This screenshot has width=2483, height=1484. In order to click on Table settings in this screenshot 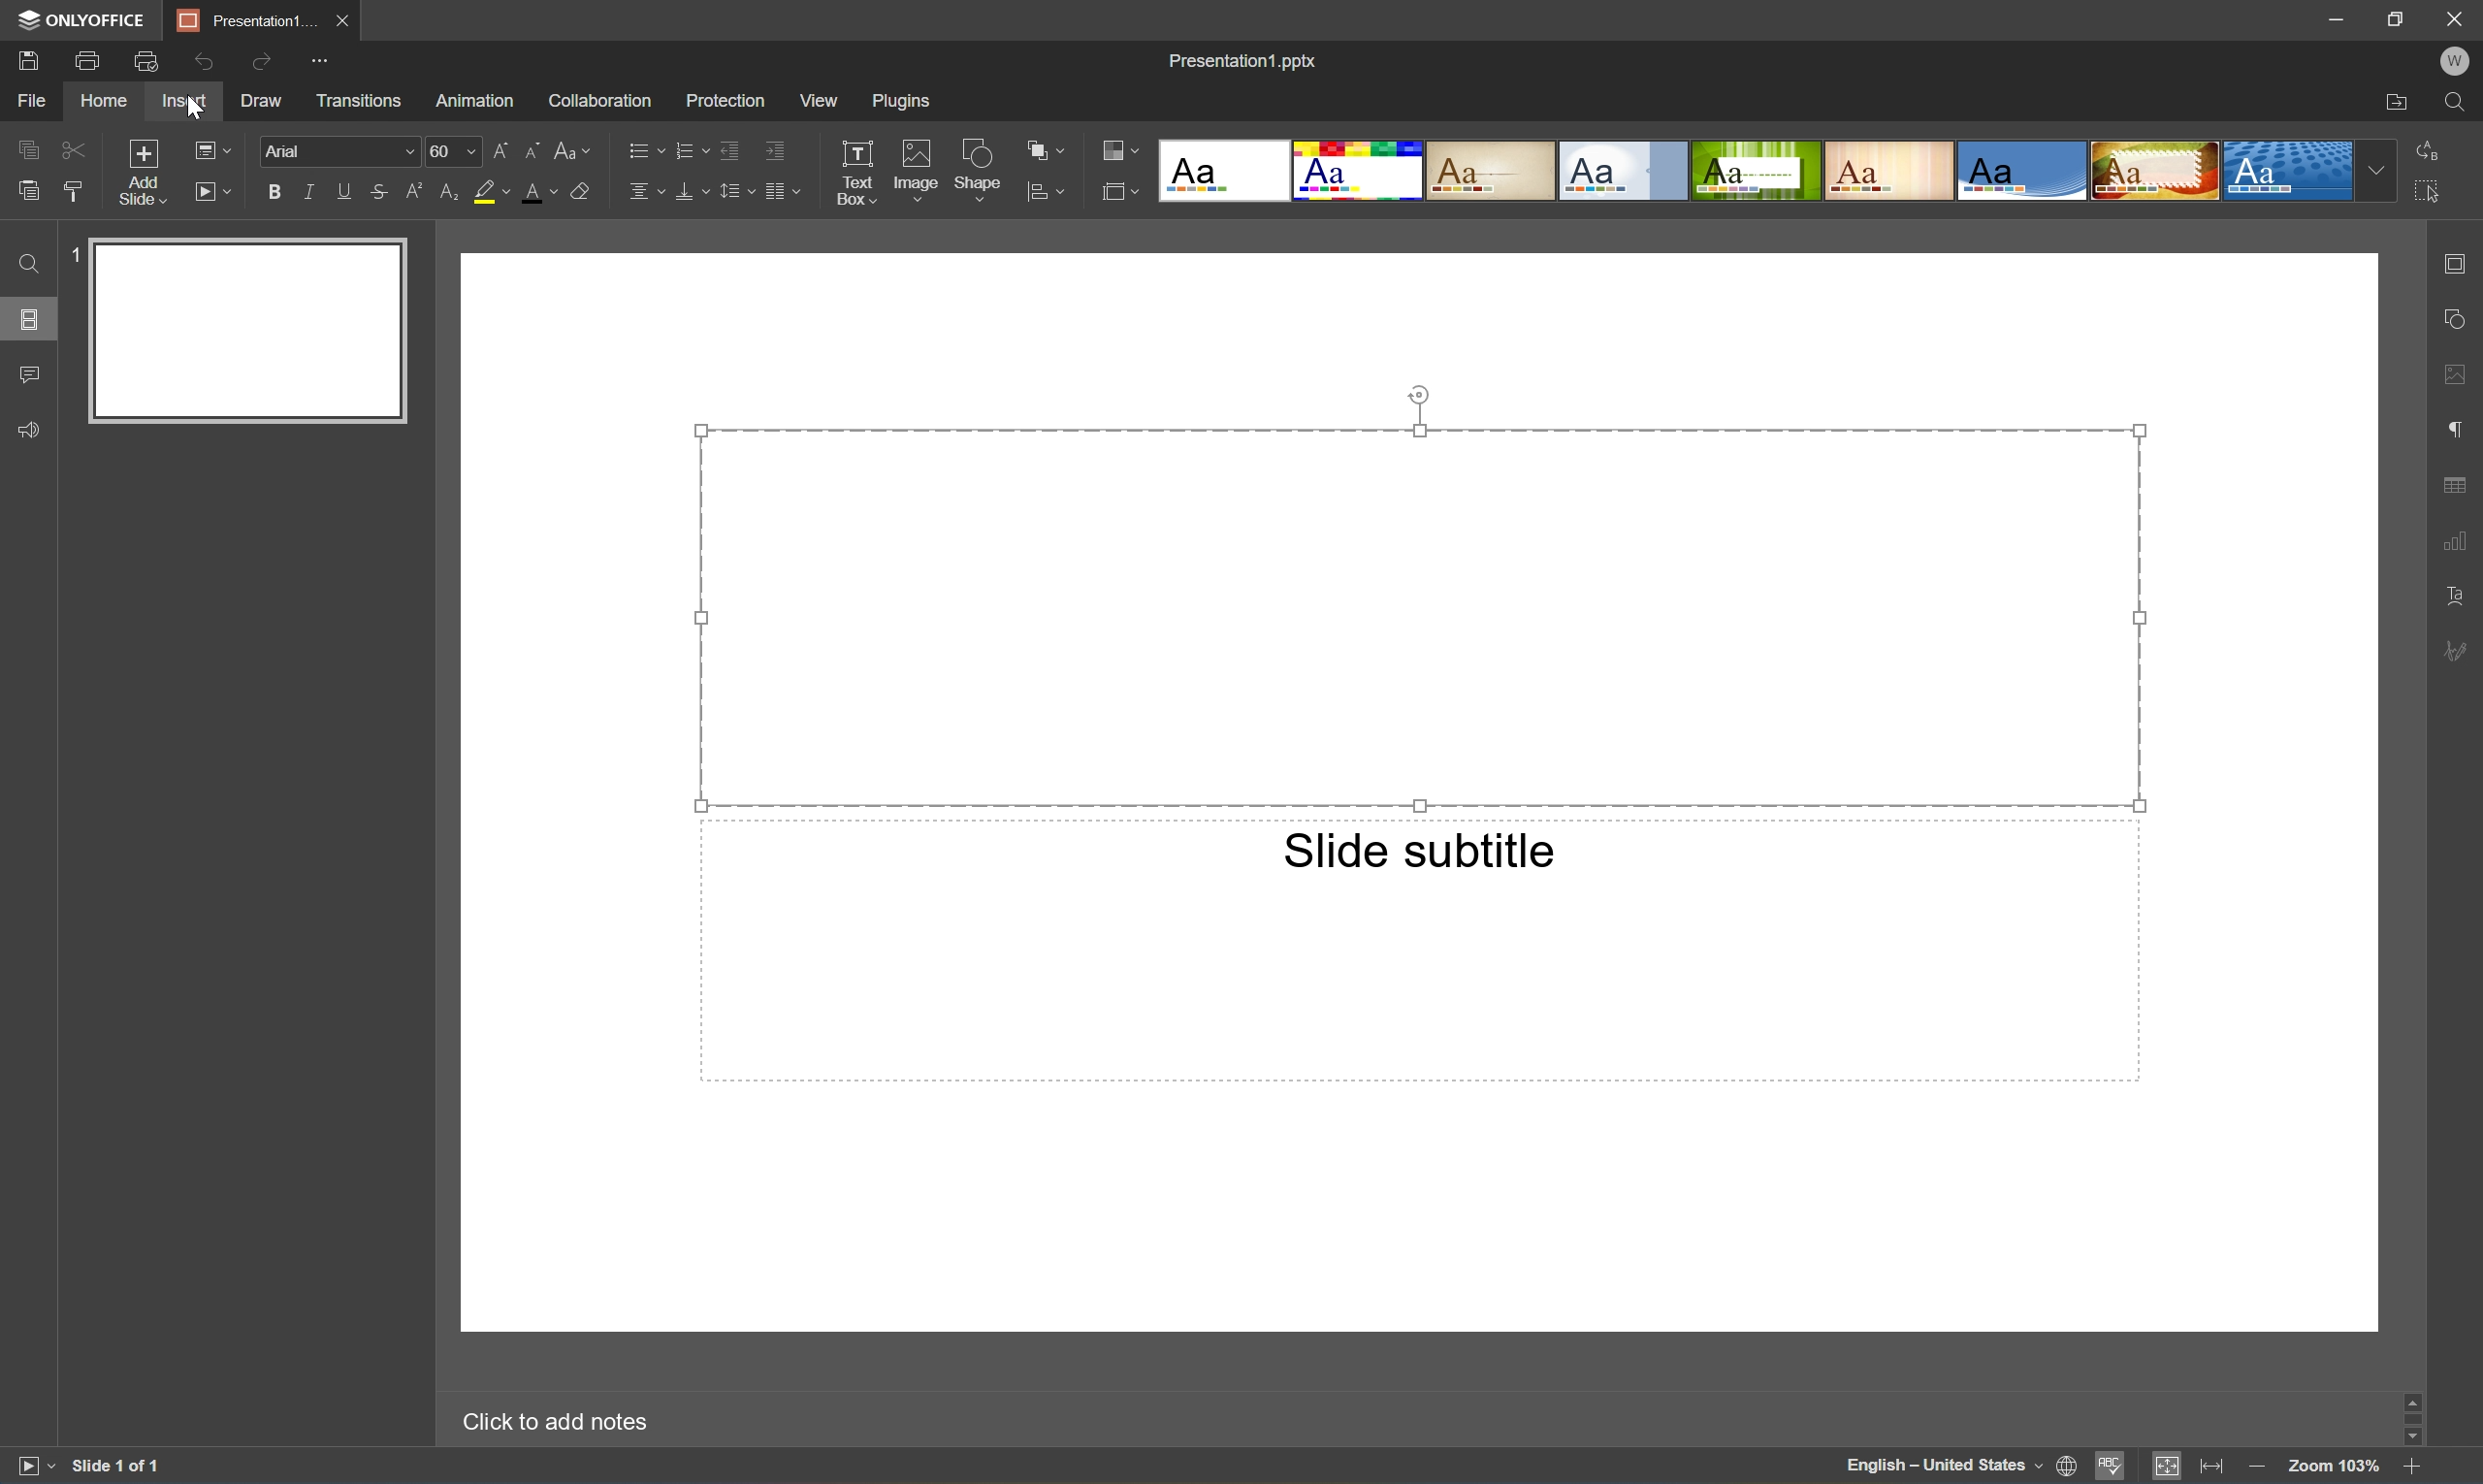, I will do `click(2463, 484)`.